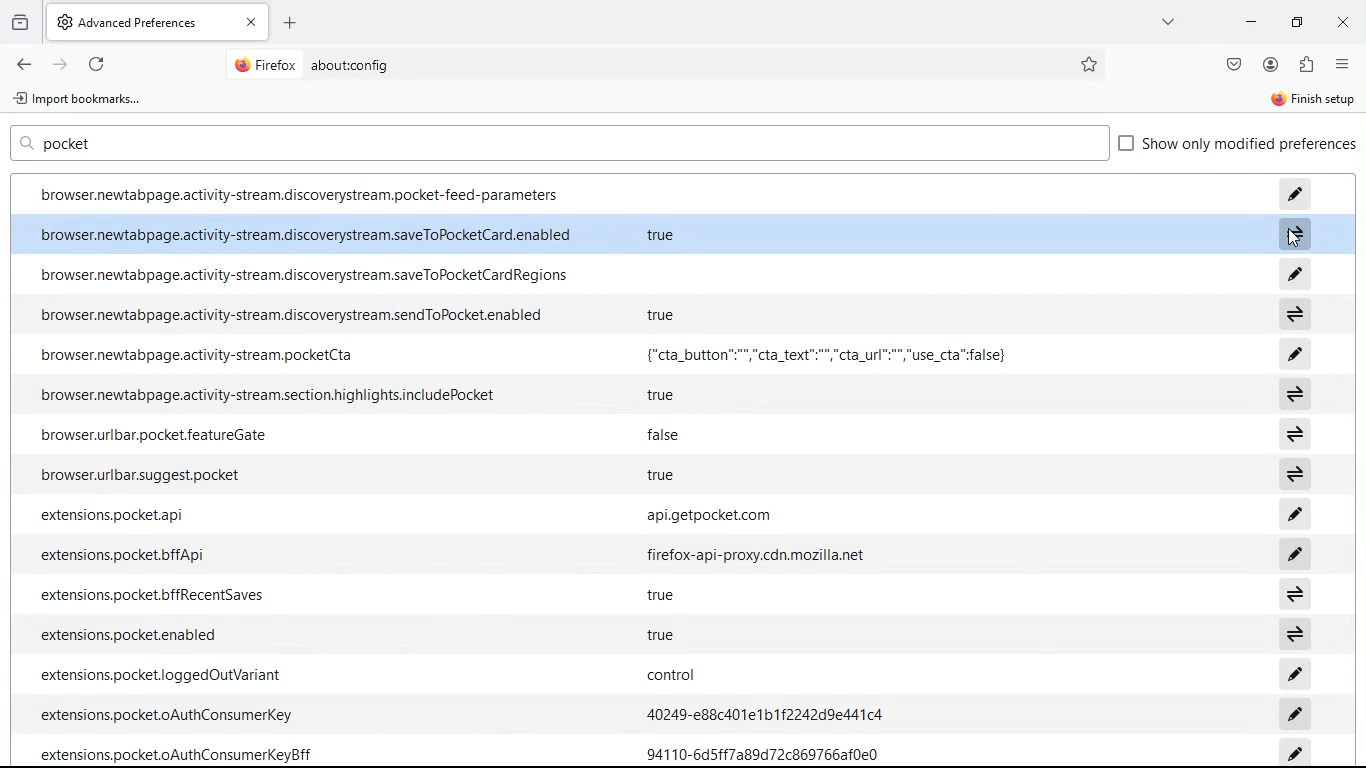 The image size is (1366, 768). What do you see at coordinates (1293, 273) in the screenshot?
I see `edit` at bounding box center [1293, 273].